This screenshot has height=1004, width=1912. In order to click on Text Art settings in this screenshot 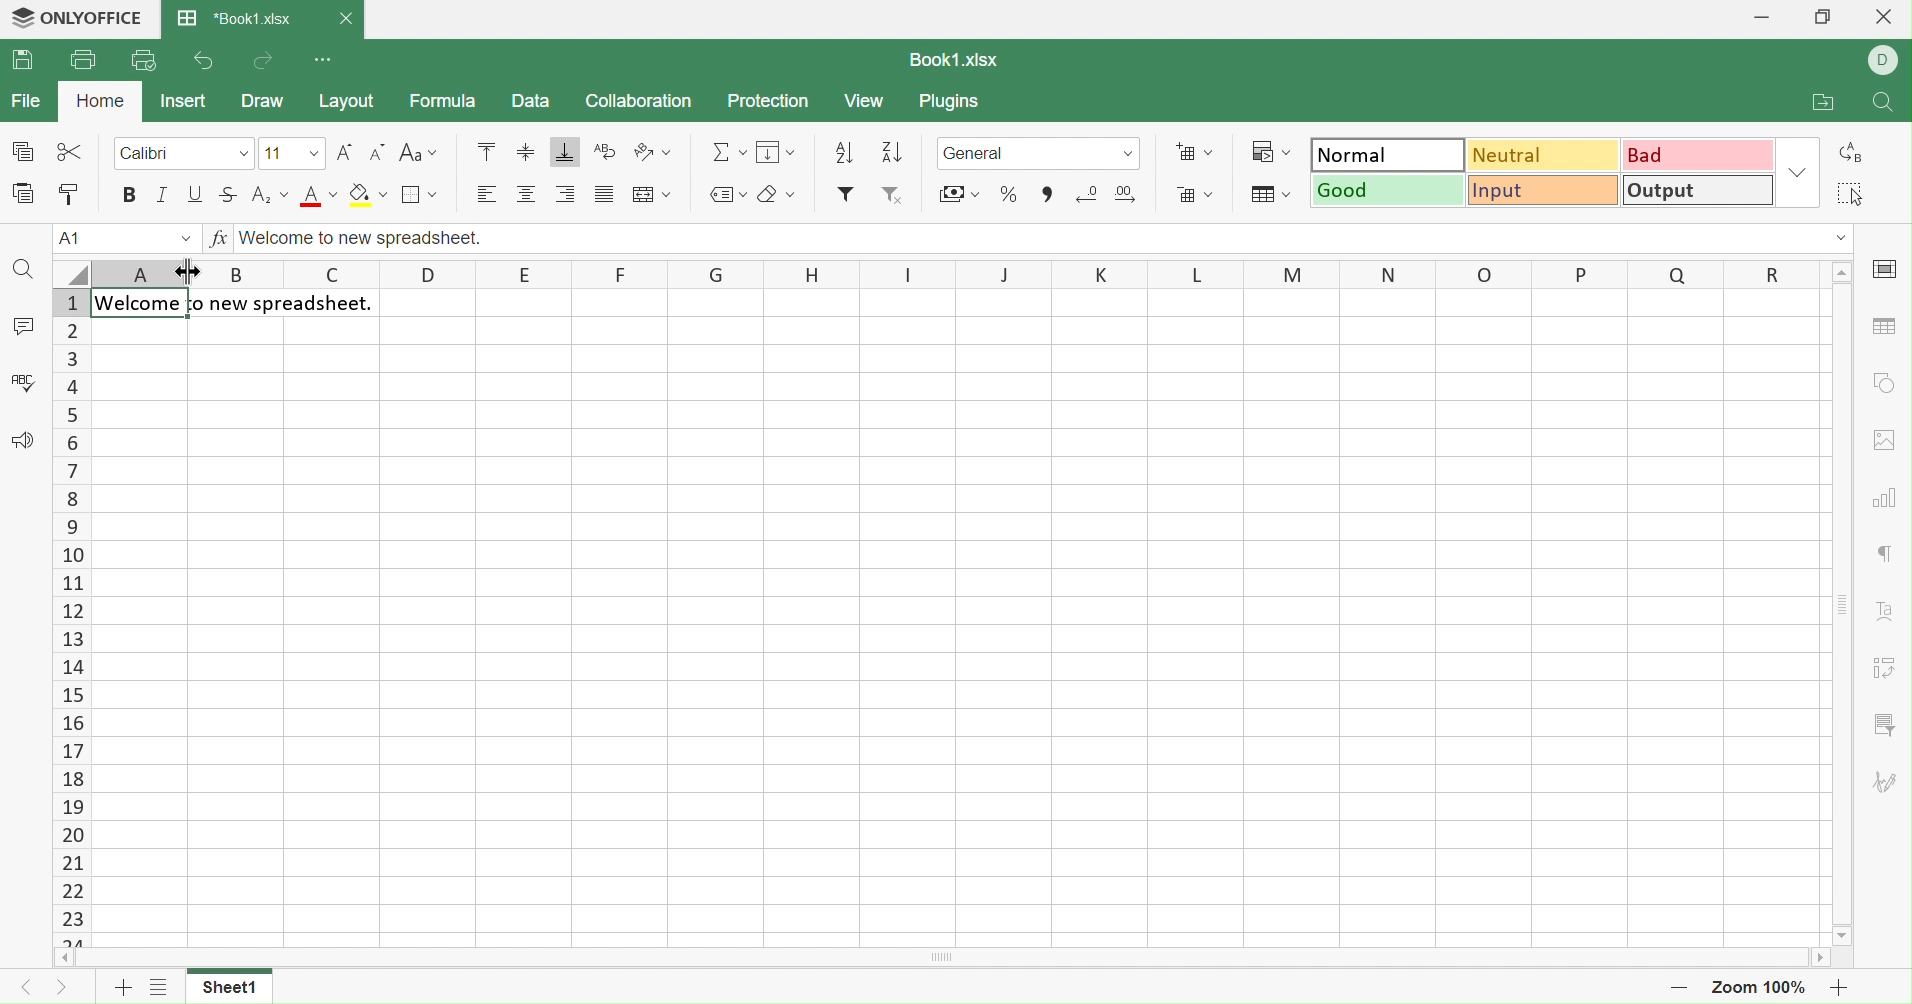, I will do `click(1890, 615)`.